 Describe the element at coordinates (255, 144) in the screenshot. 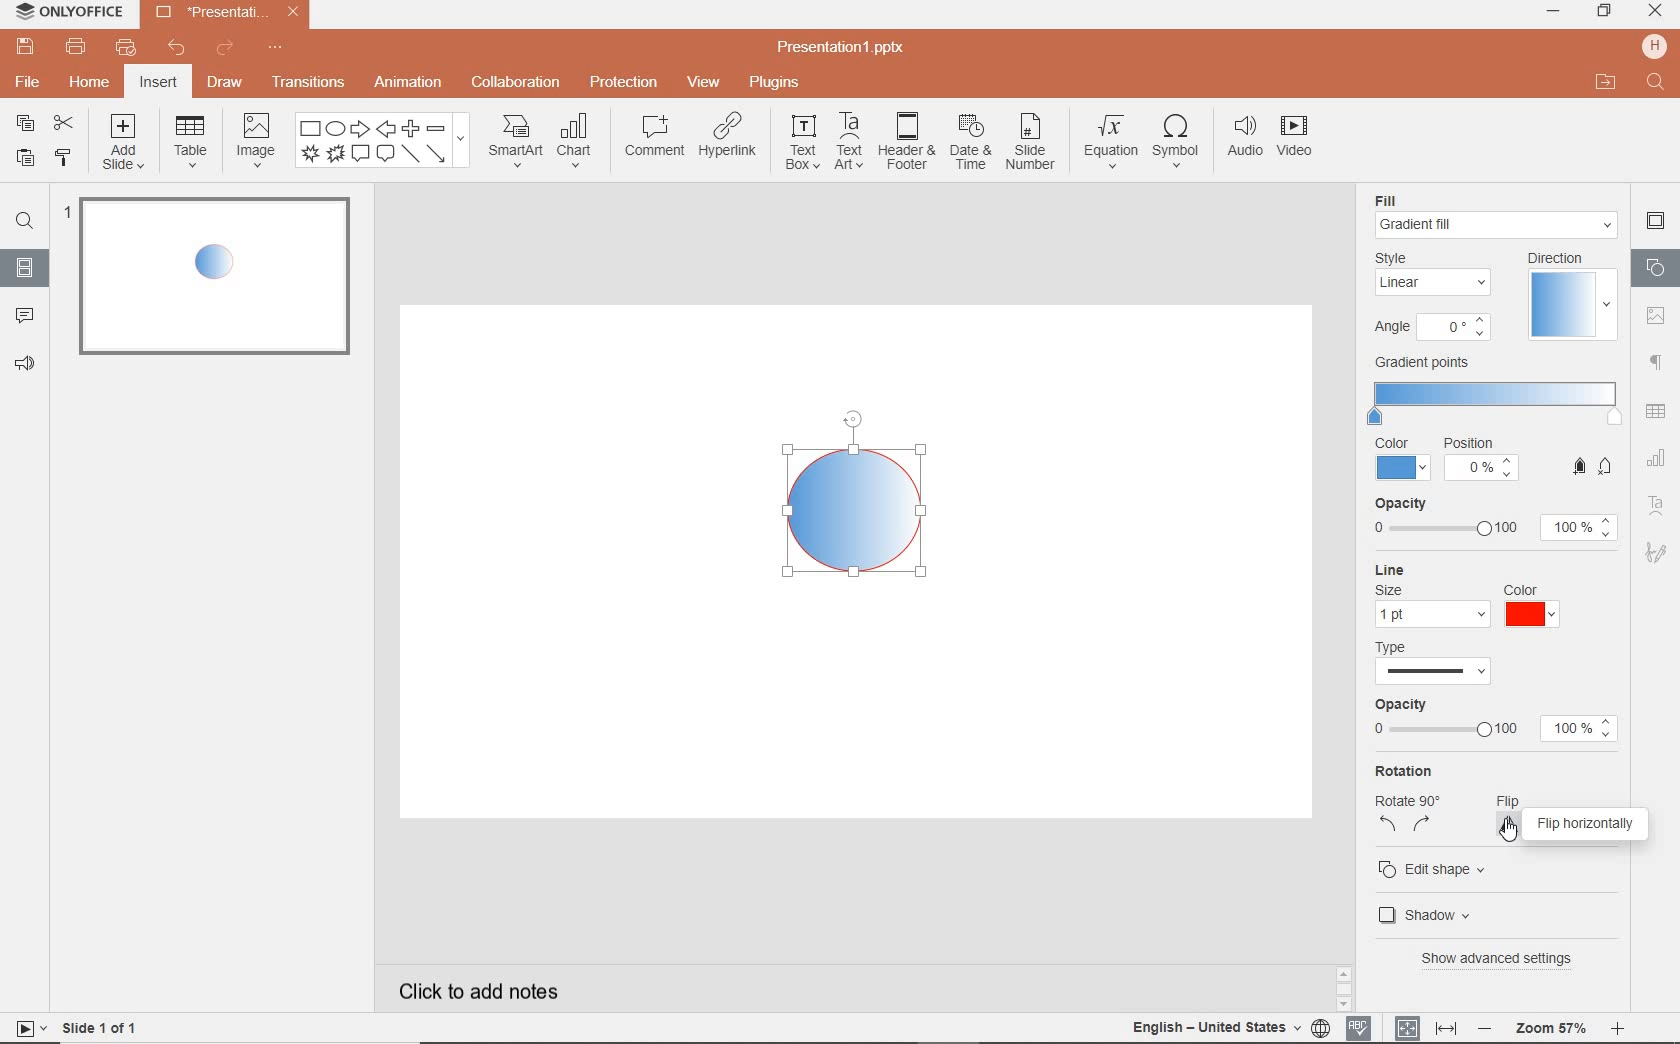

I see `image` at that location.